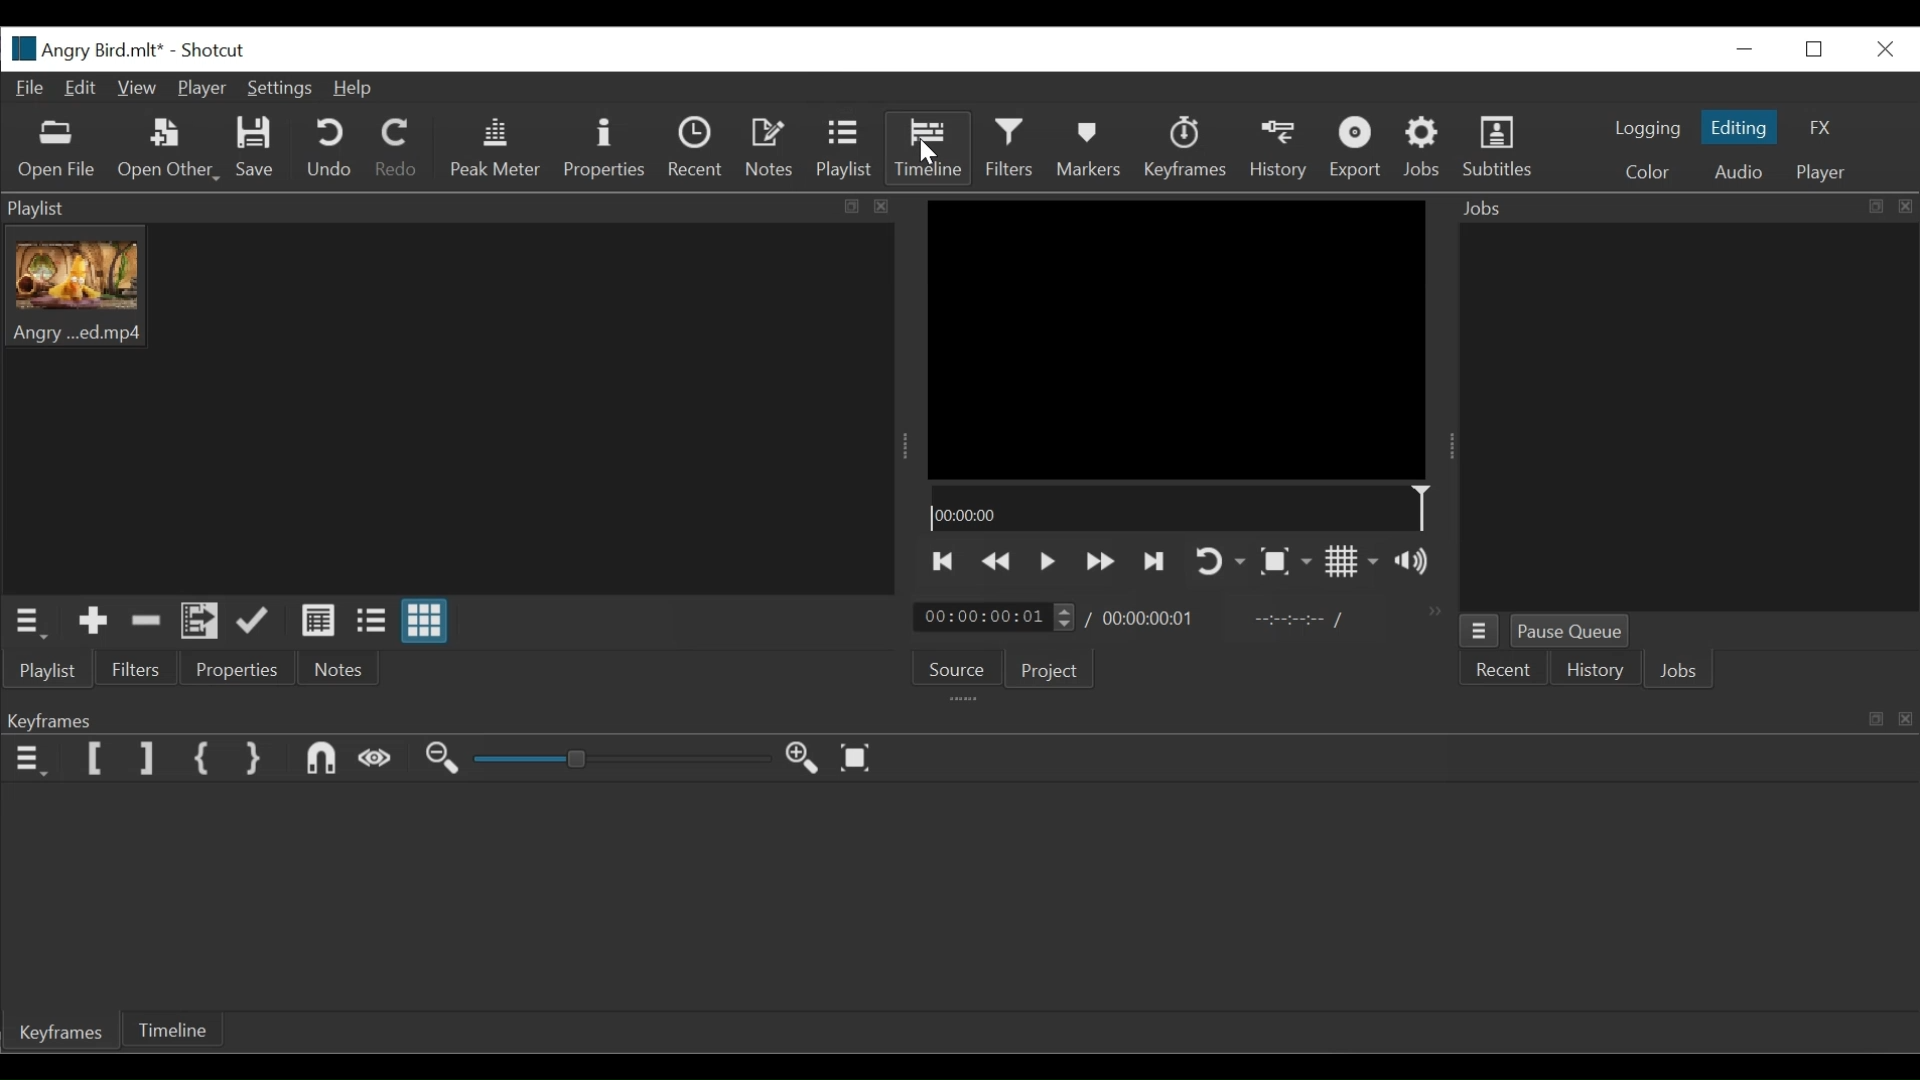 Image resolution: width=1920 pixels, height=1080 pixels. What do you see at coordinates (170, 1030) in the screenshot?
I see `Timeline` at bounding box center [170, 1030].